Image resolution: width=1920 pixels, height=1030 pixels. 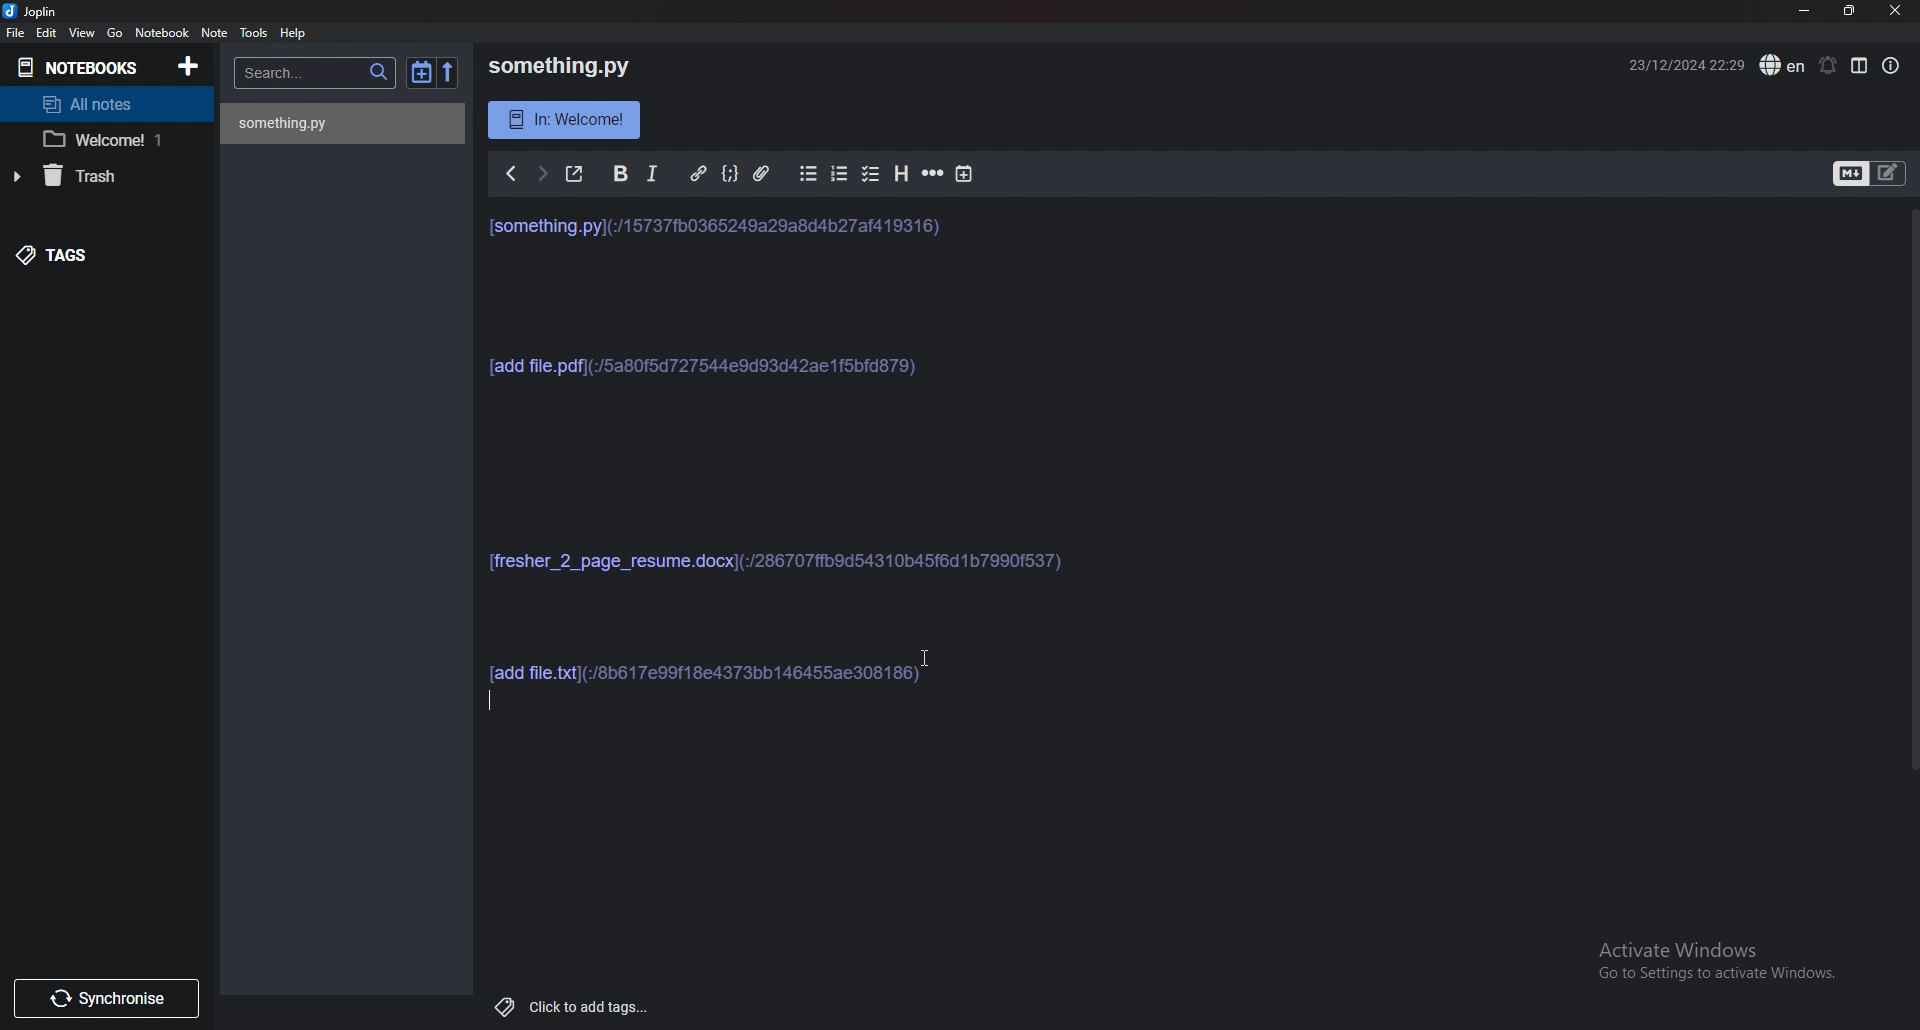 What do you see at coordinates (1860, 66) in the screenshot?
I see `Toggle editor layout` at bounding box center [1860, 66].